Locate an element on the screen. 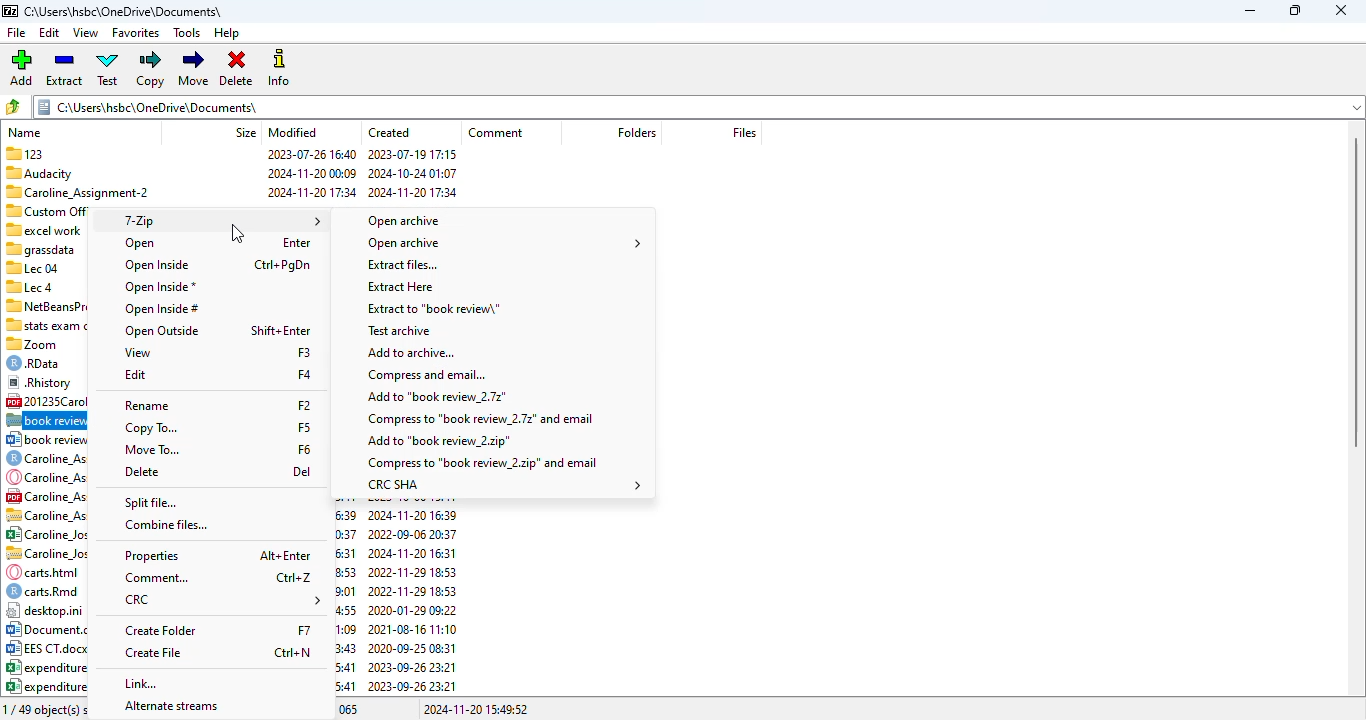 The height and width of the screenshot is (720, 1366). CRC is located at coordinates (221, 601).